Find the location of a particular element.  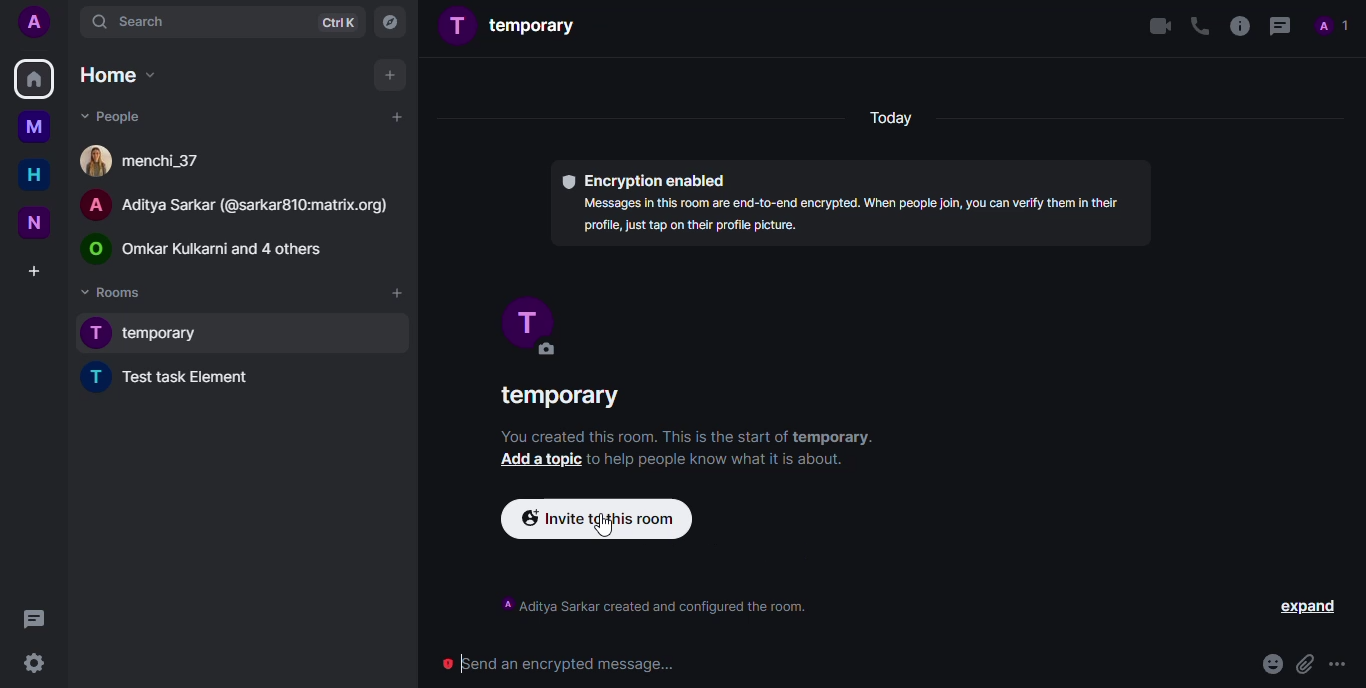

temporary is located at coordinates (565, 398).